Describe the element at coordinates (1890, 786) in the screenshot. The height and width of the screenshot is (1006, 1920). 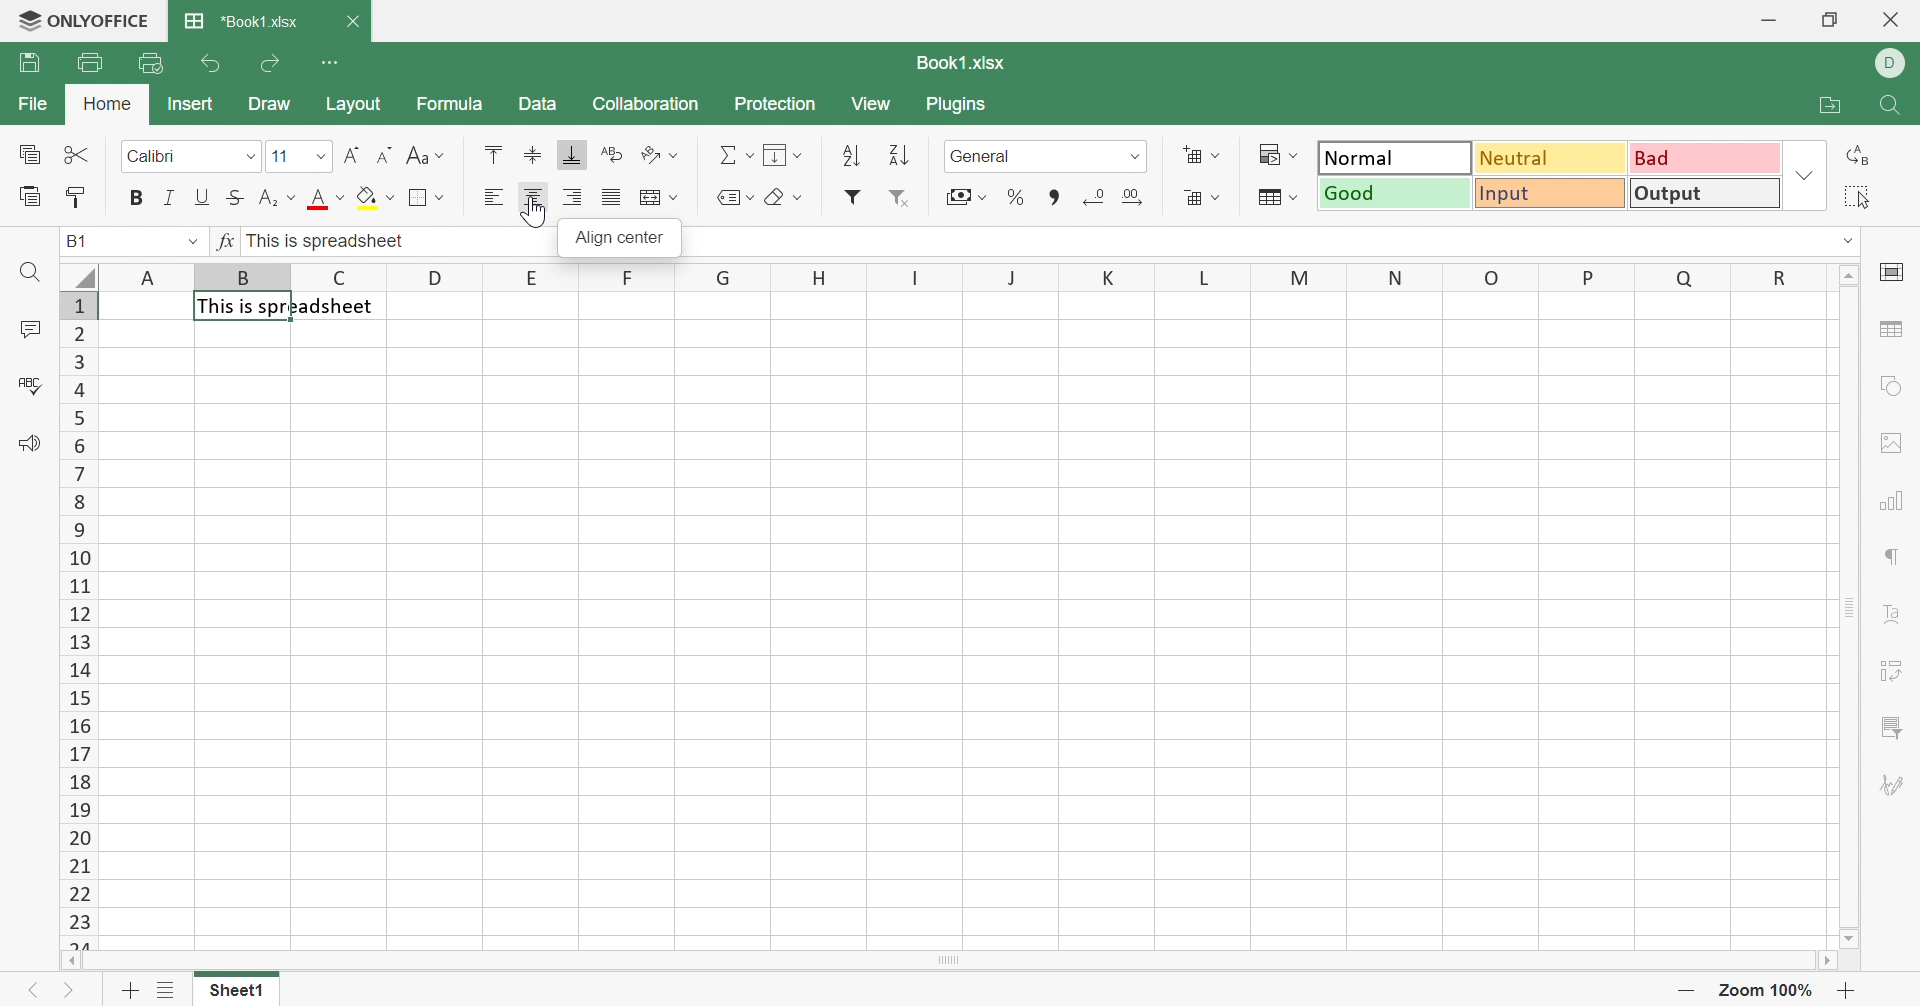
I see `Signature settings` at that location.